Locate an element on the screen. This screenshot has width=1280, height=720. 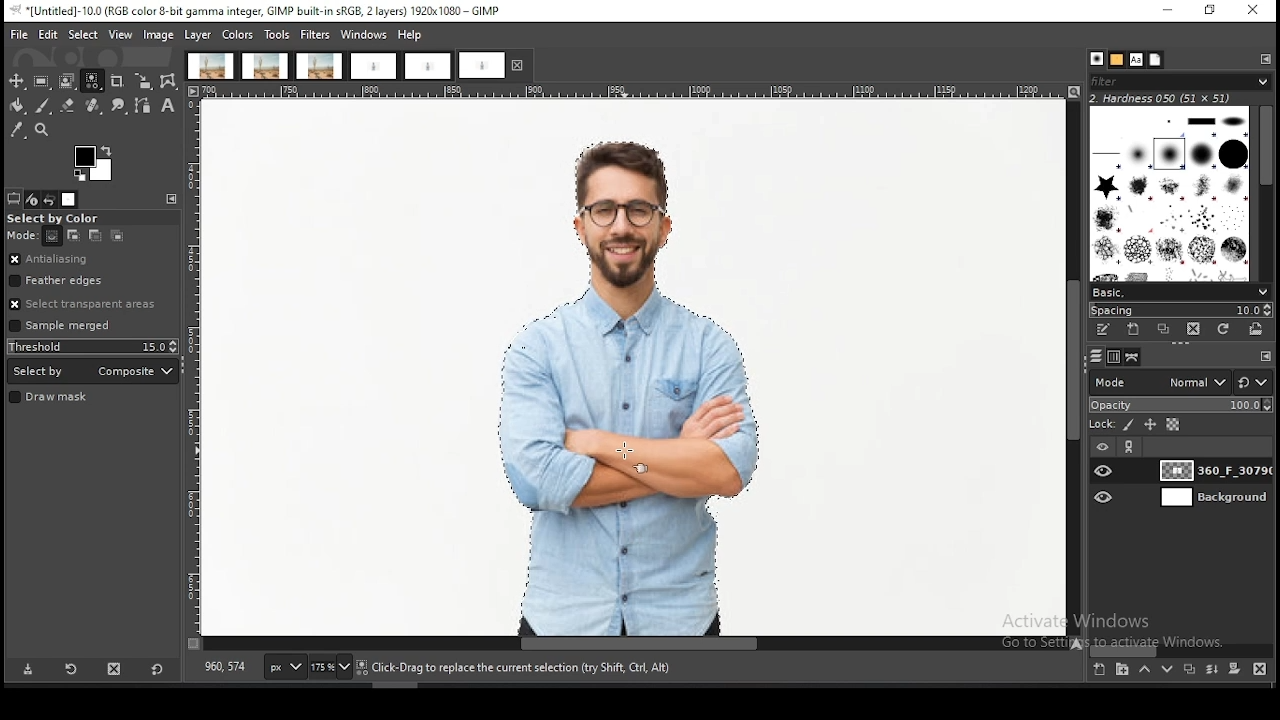
project tab is located at coordinates (210, 66).